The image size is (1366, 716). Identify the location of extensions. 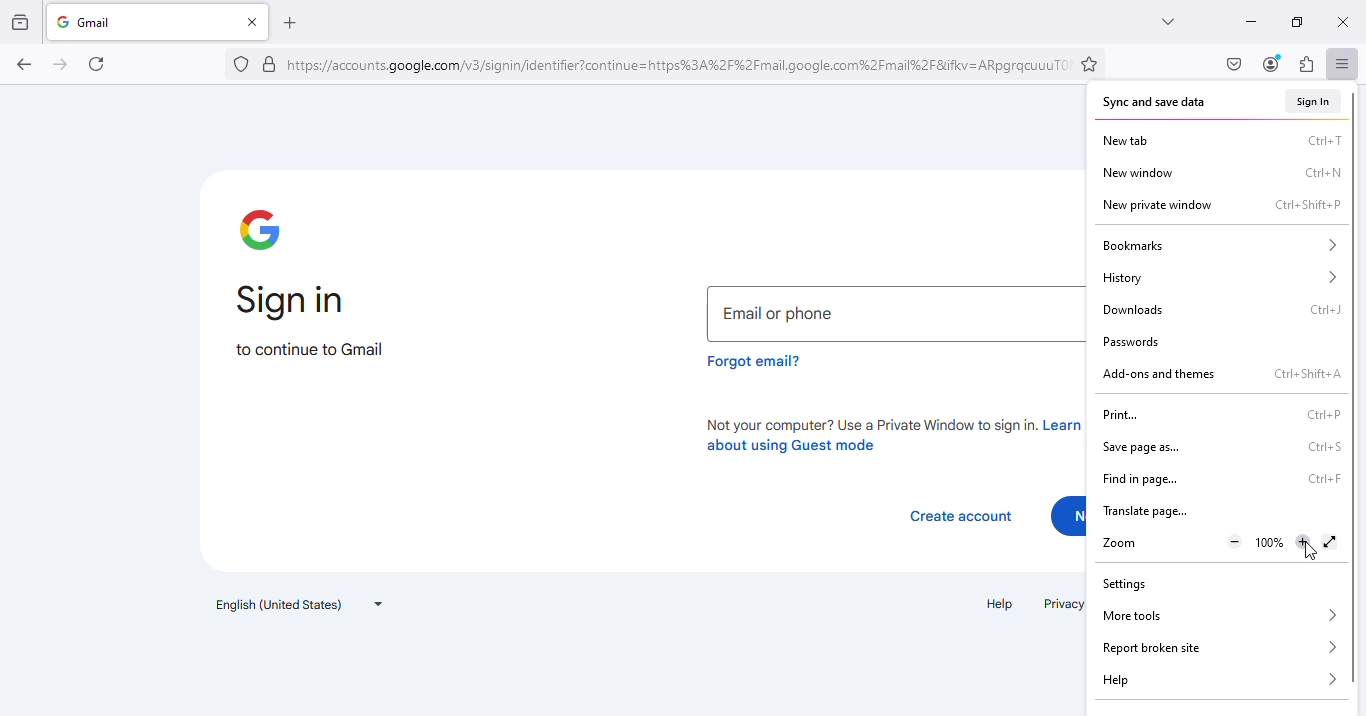
(1307, 64).